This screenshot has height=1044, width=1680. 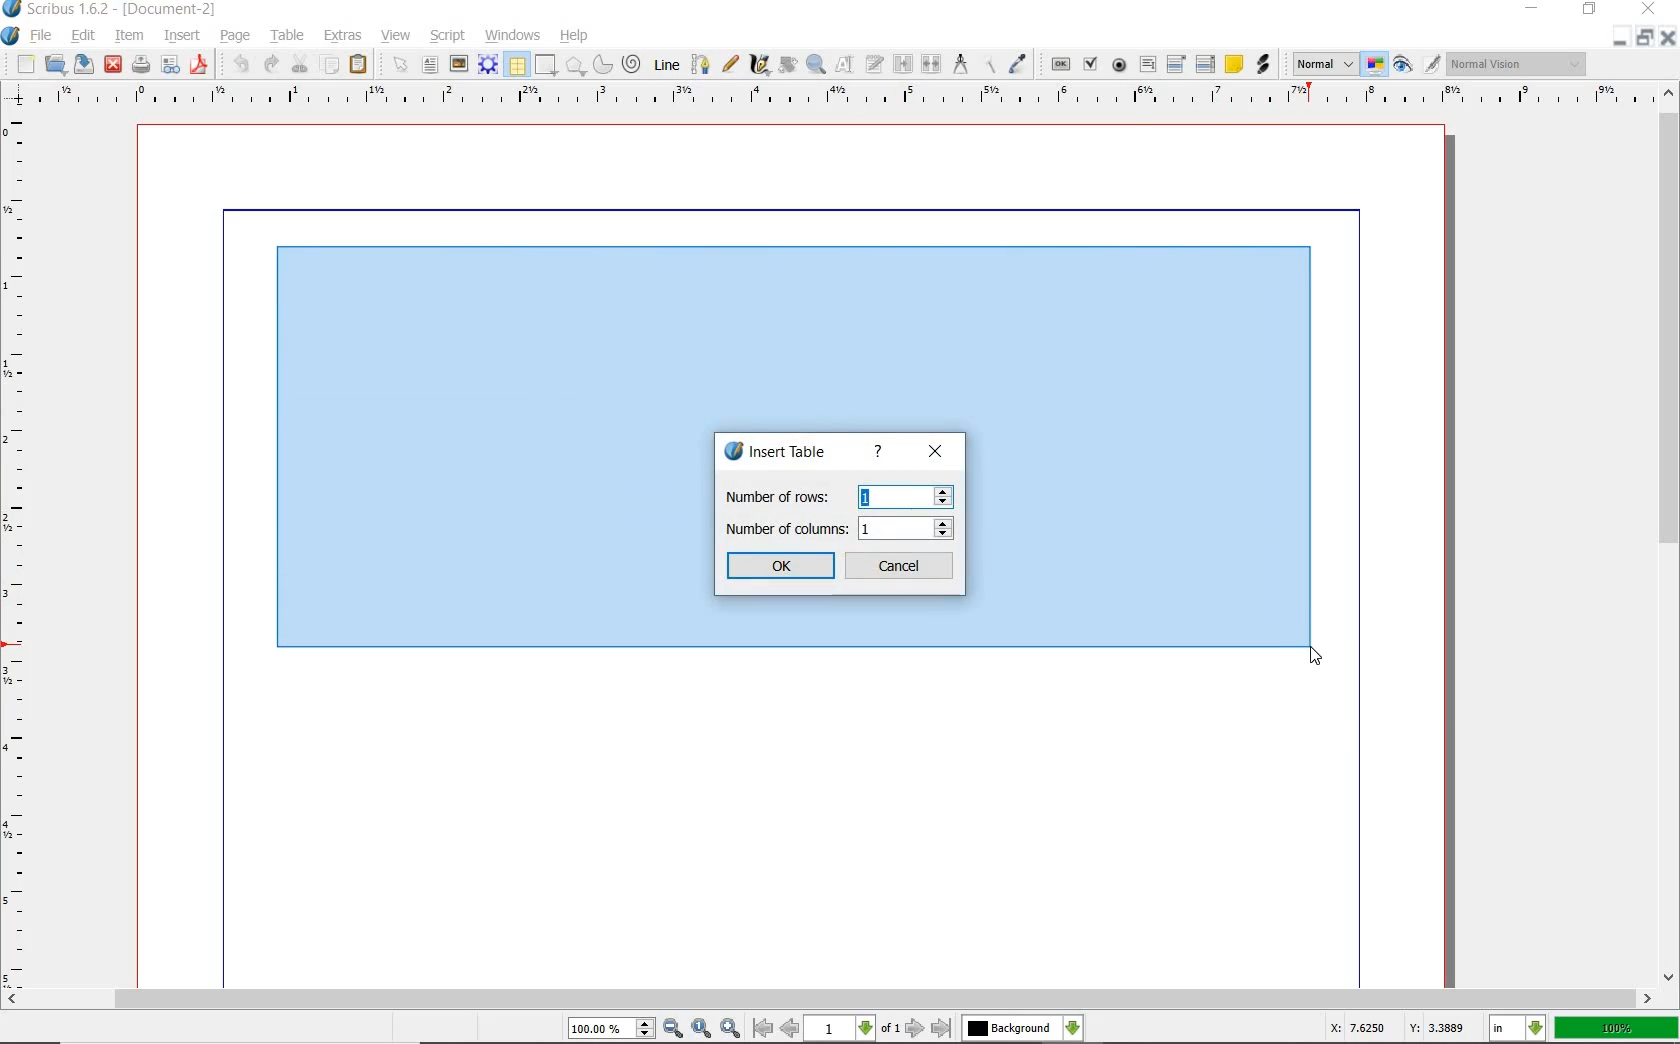 What do you see at coordinates (729, 1029) in the screenshot?
I see `zoom in` at bounding box center [729, 1029].